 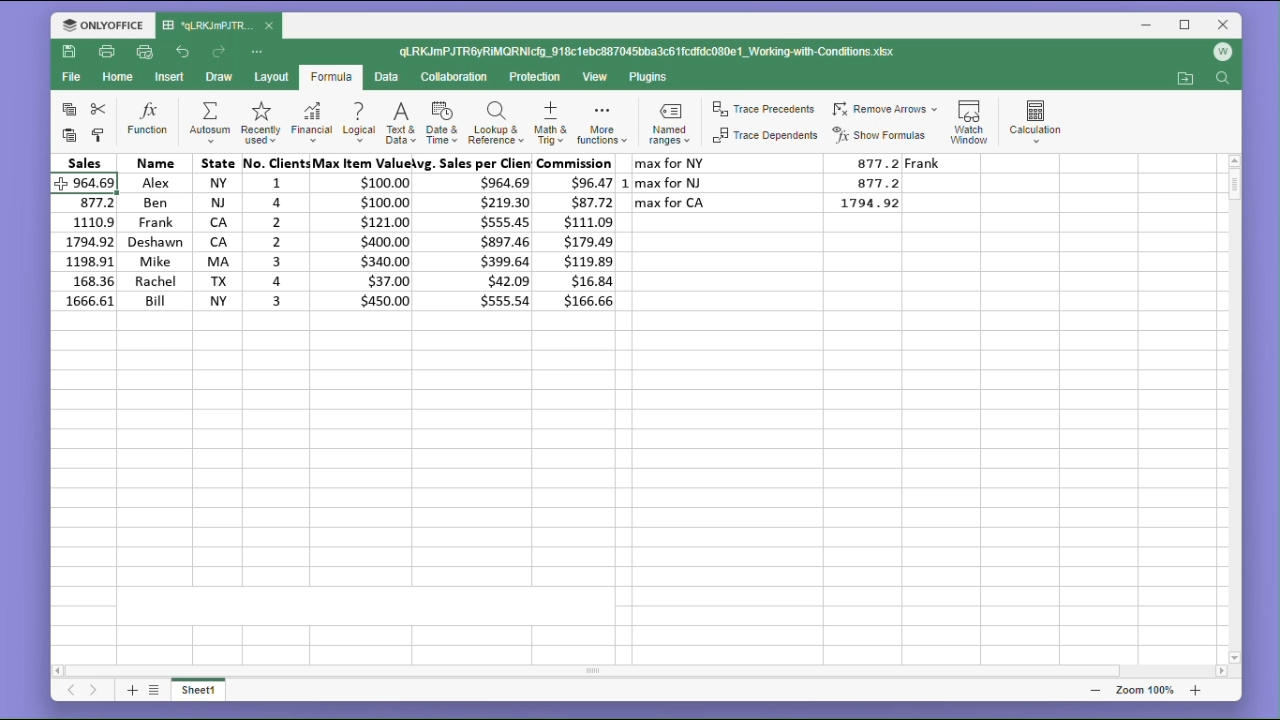 What do you see at coordinates (763, 139) in the screenshot?
I see `trace dependents` at bounding box center [763, 139].